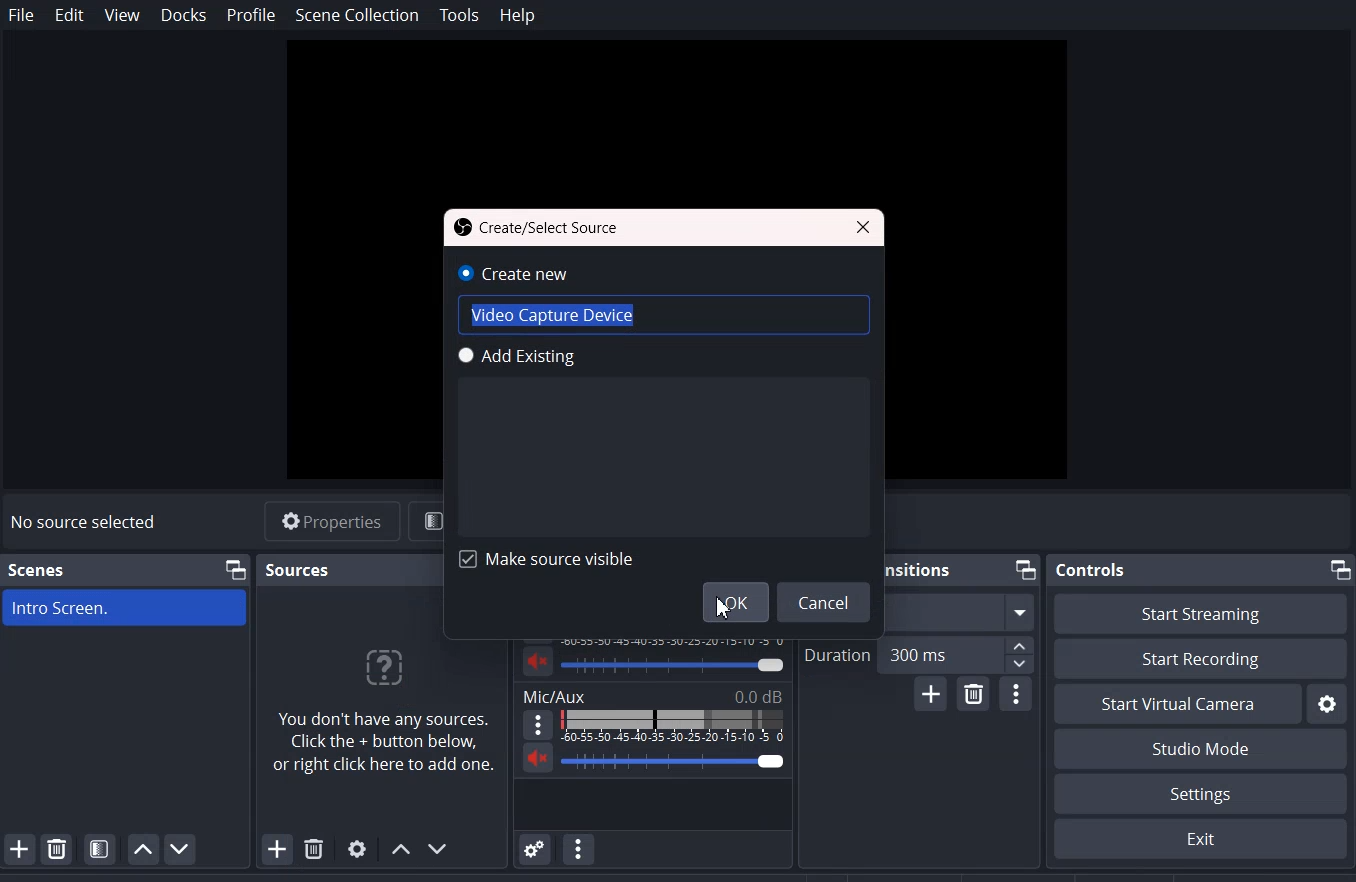 The height and width of the screenshot is (882, 1356). Describe the element at coordinates (675, 759) in the screenshot. I see `Volume Adjuster` at that location.